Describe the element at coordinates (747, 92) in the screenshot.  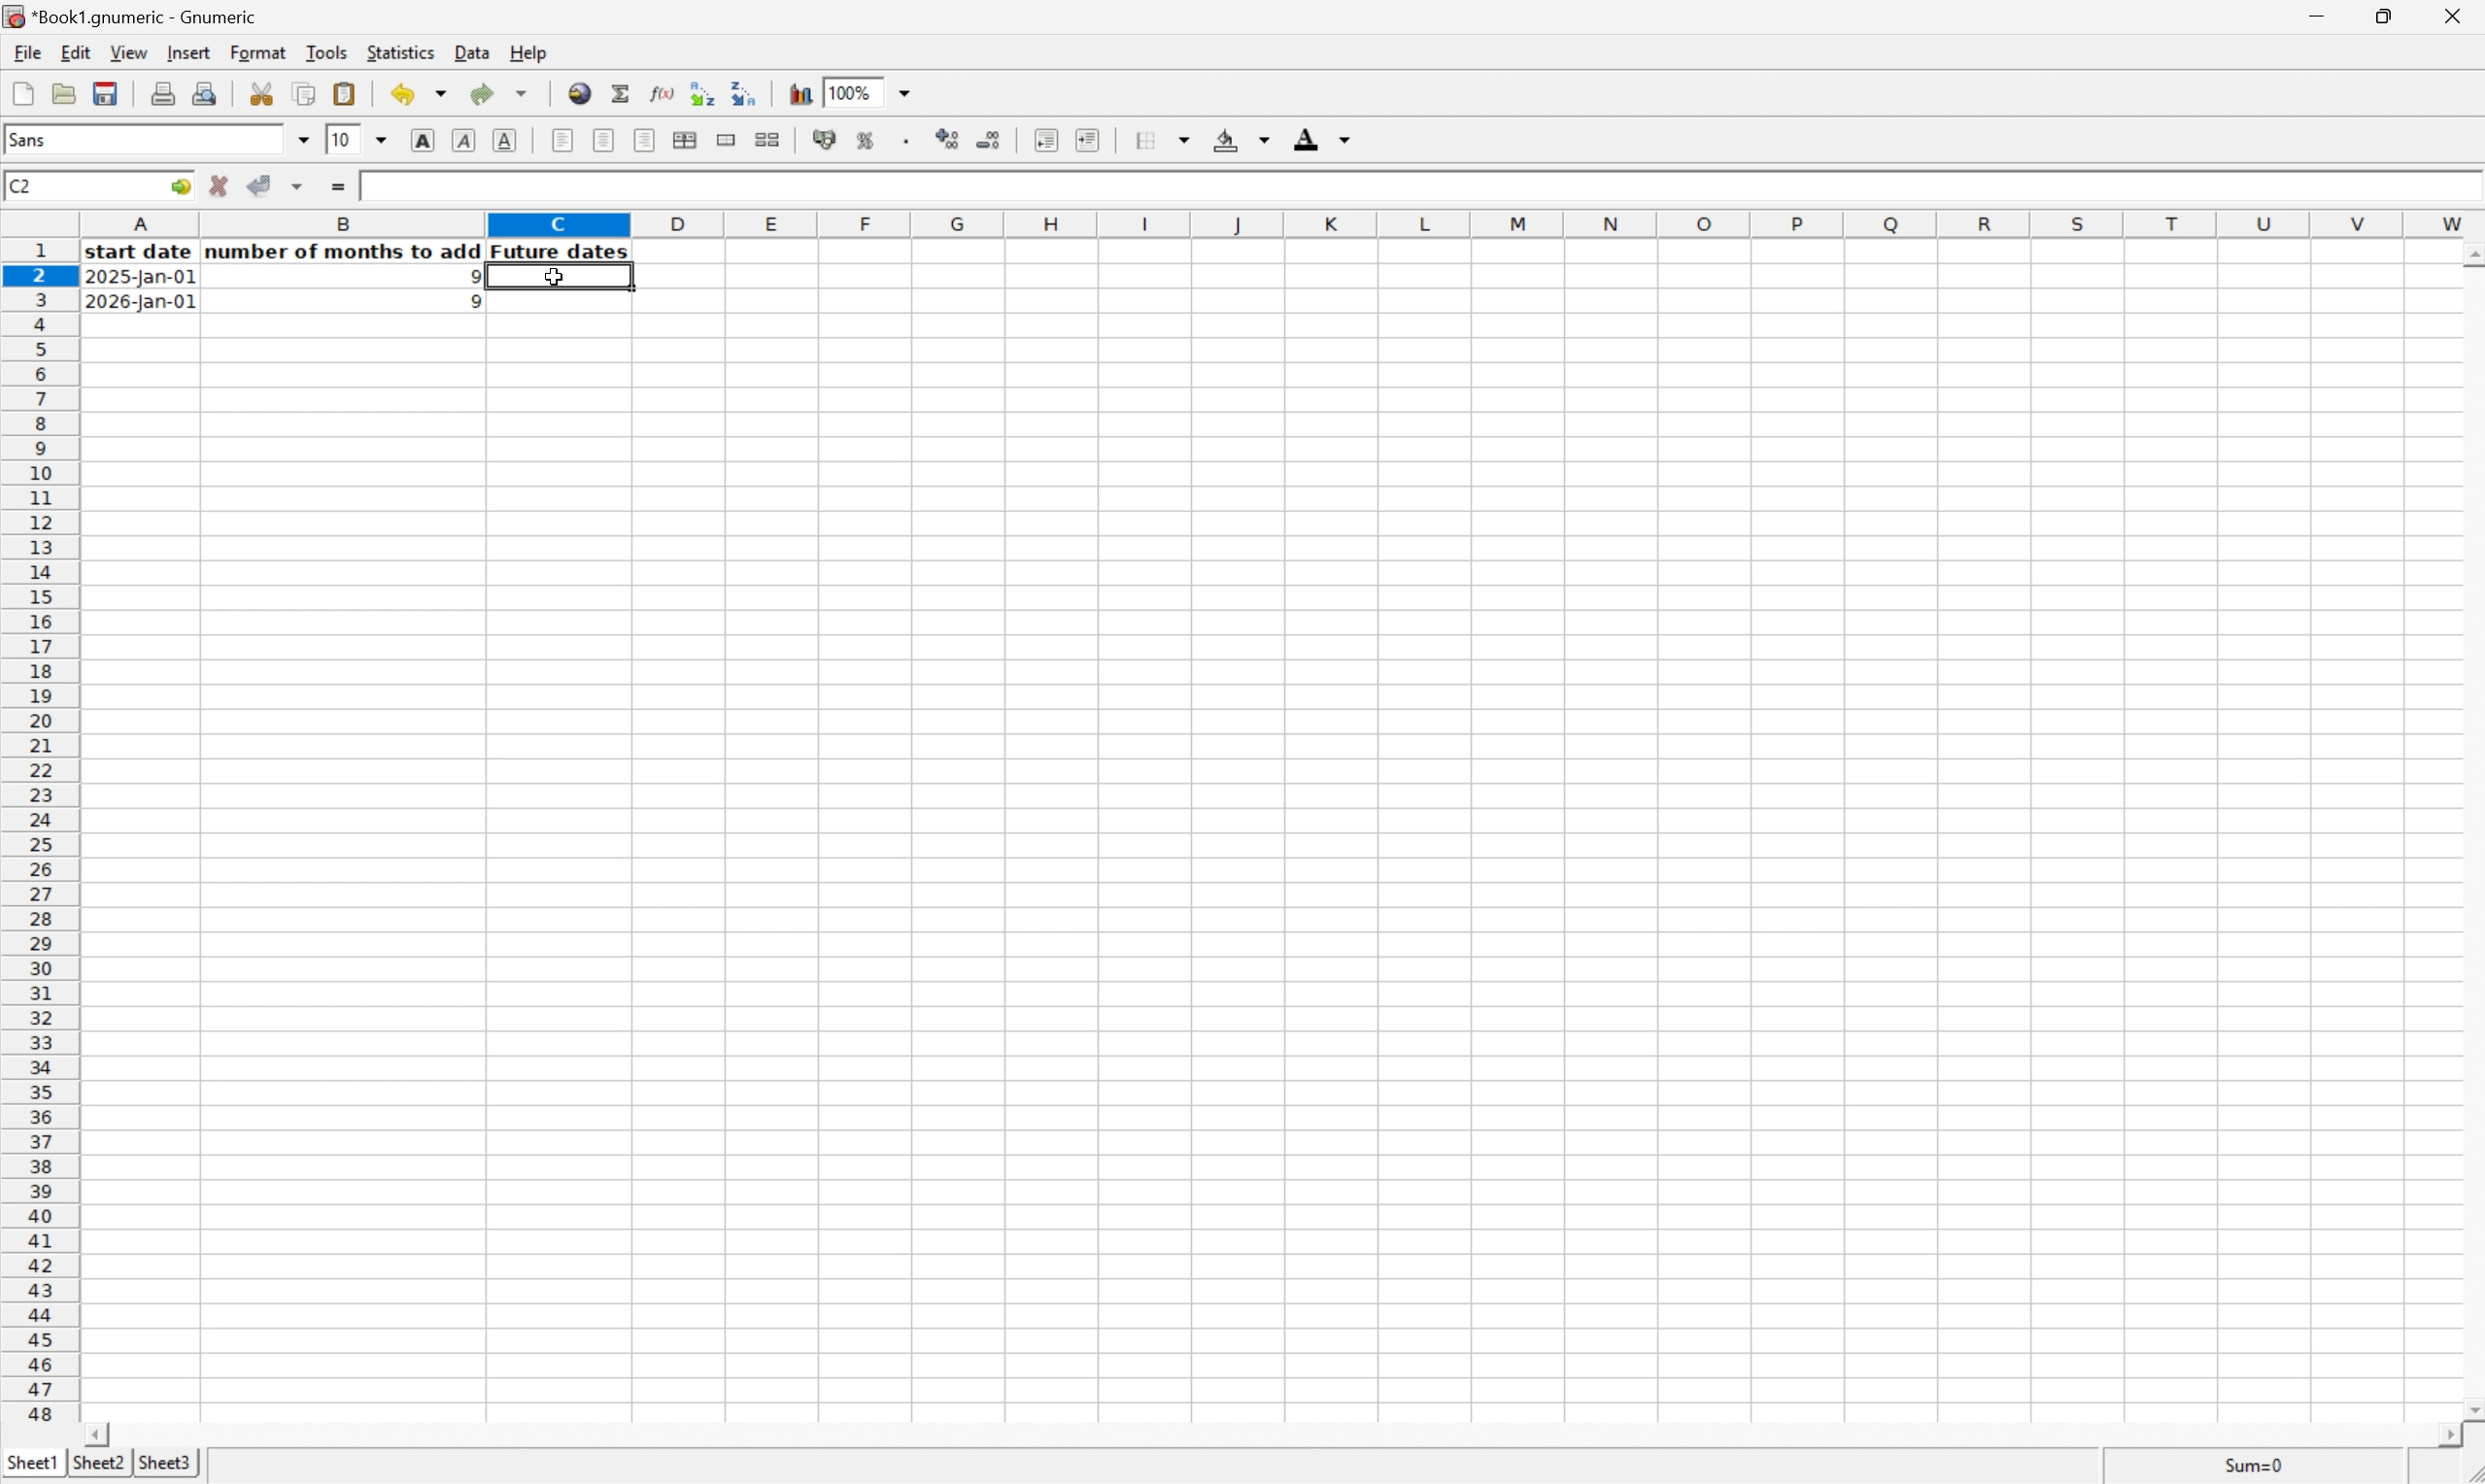
I see `Sort the selected region in descending order based on the first column selected` at that location.